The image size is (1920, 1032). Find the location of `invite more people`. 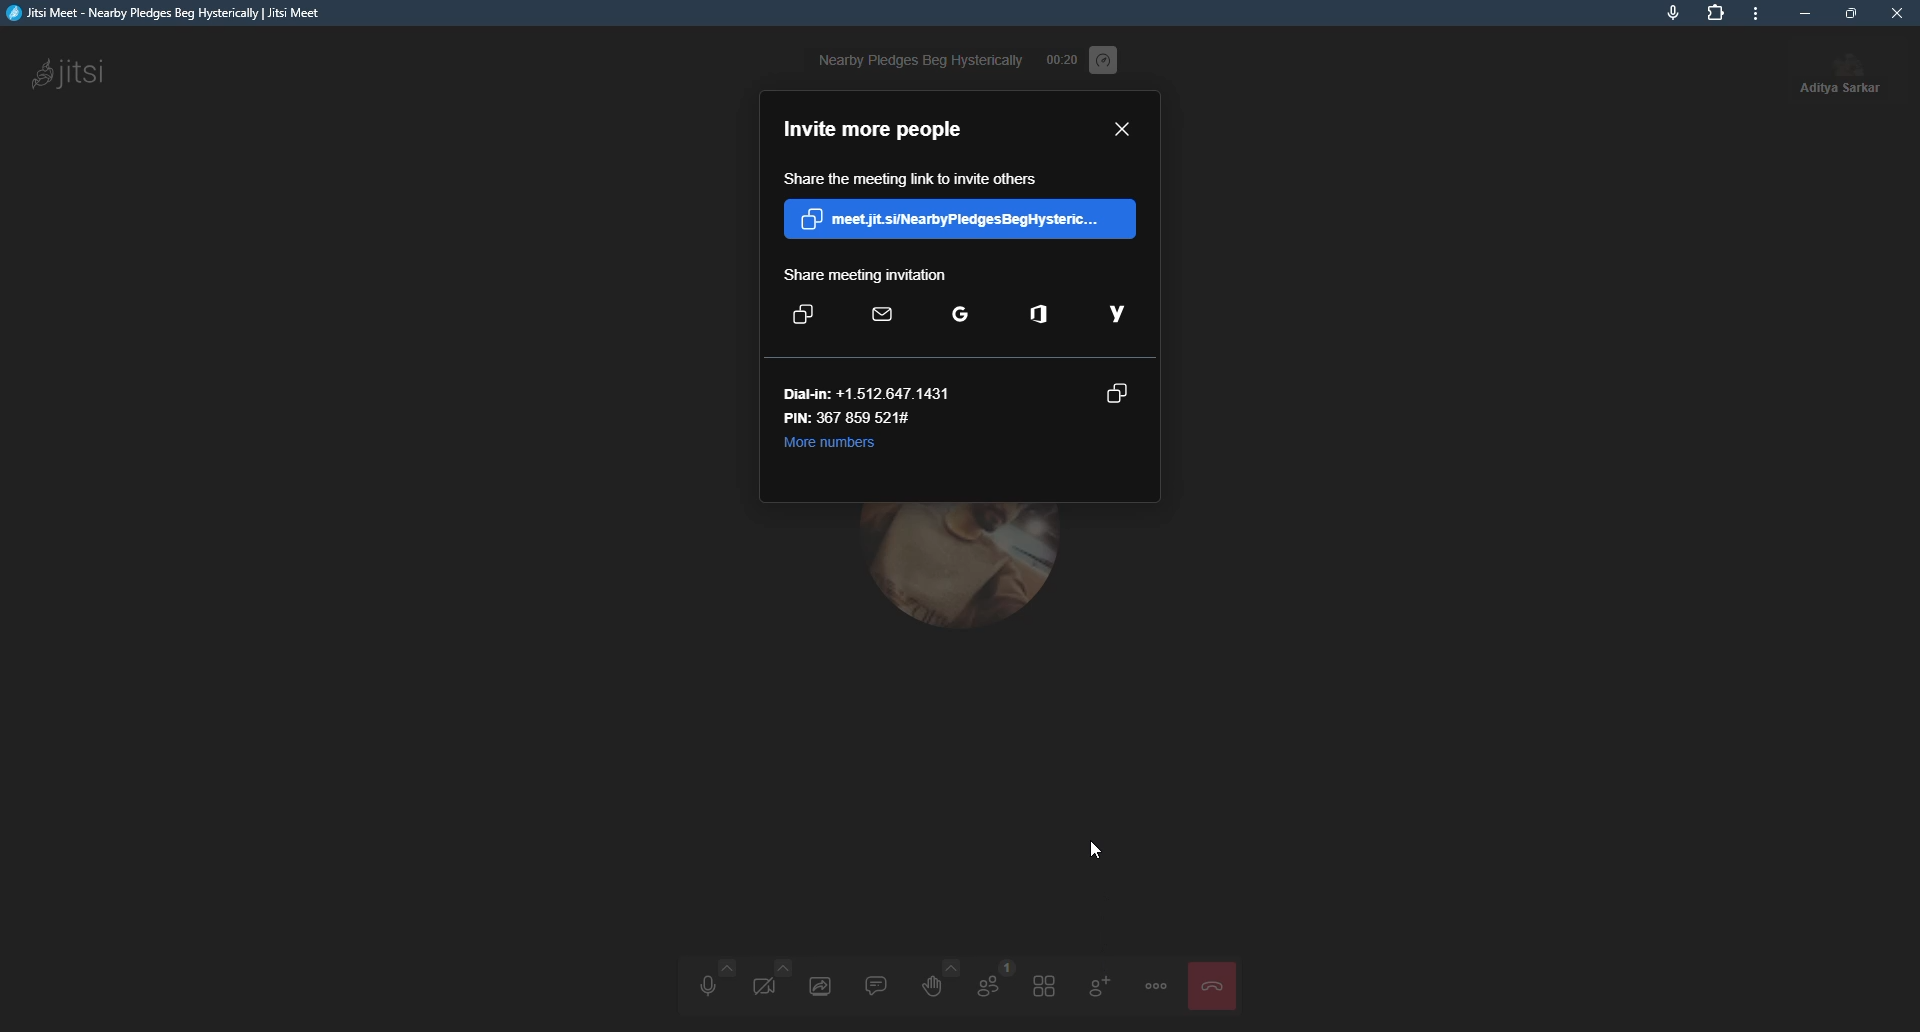

invite more people is located at coordinates (877, 128).